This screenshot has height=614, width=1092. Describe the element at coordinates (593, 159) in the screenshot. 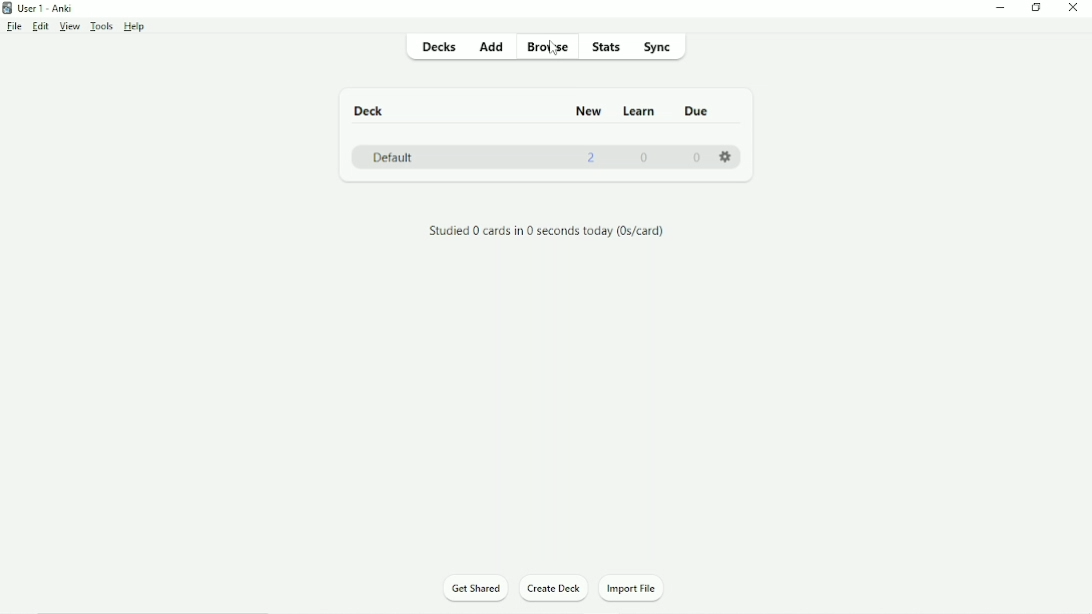

I see `2` at that location.